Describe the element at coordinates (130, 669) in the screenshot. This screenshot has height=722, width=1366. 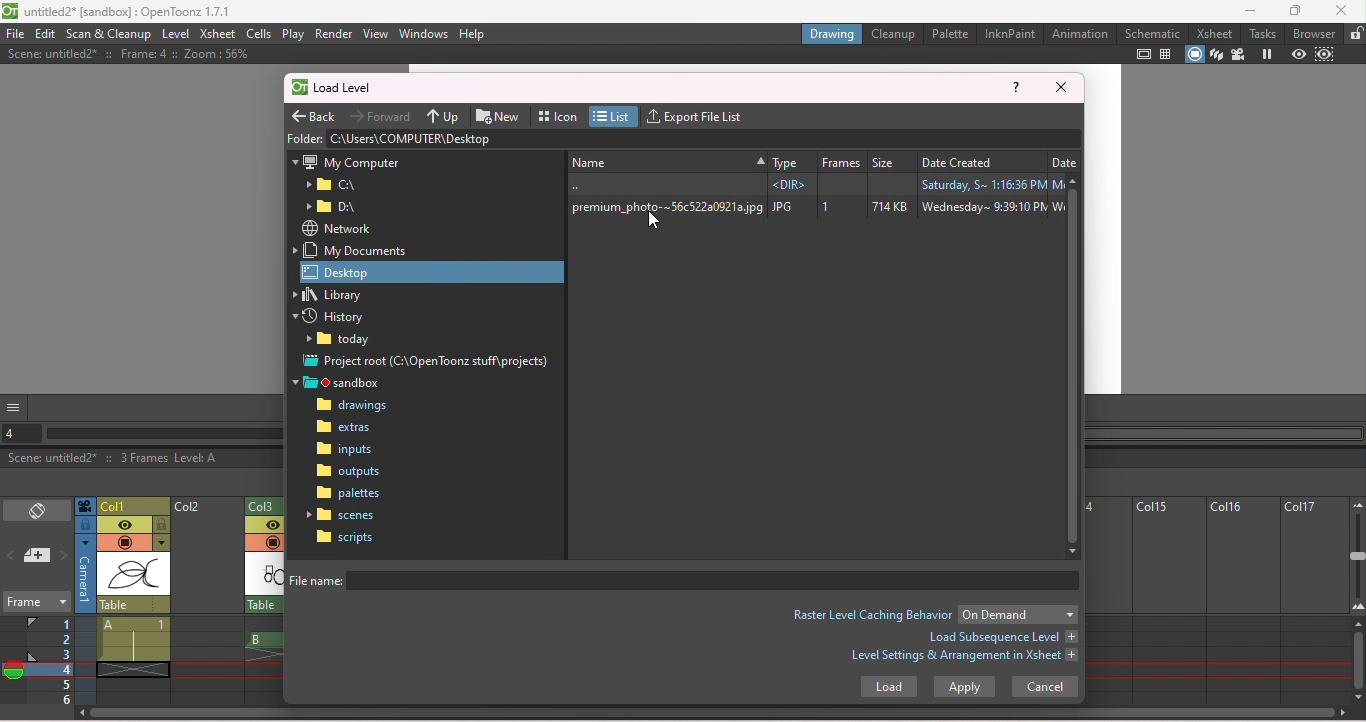
I see `cell` at that location.